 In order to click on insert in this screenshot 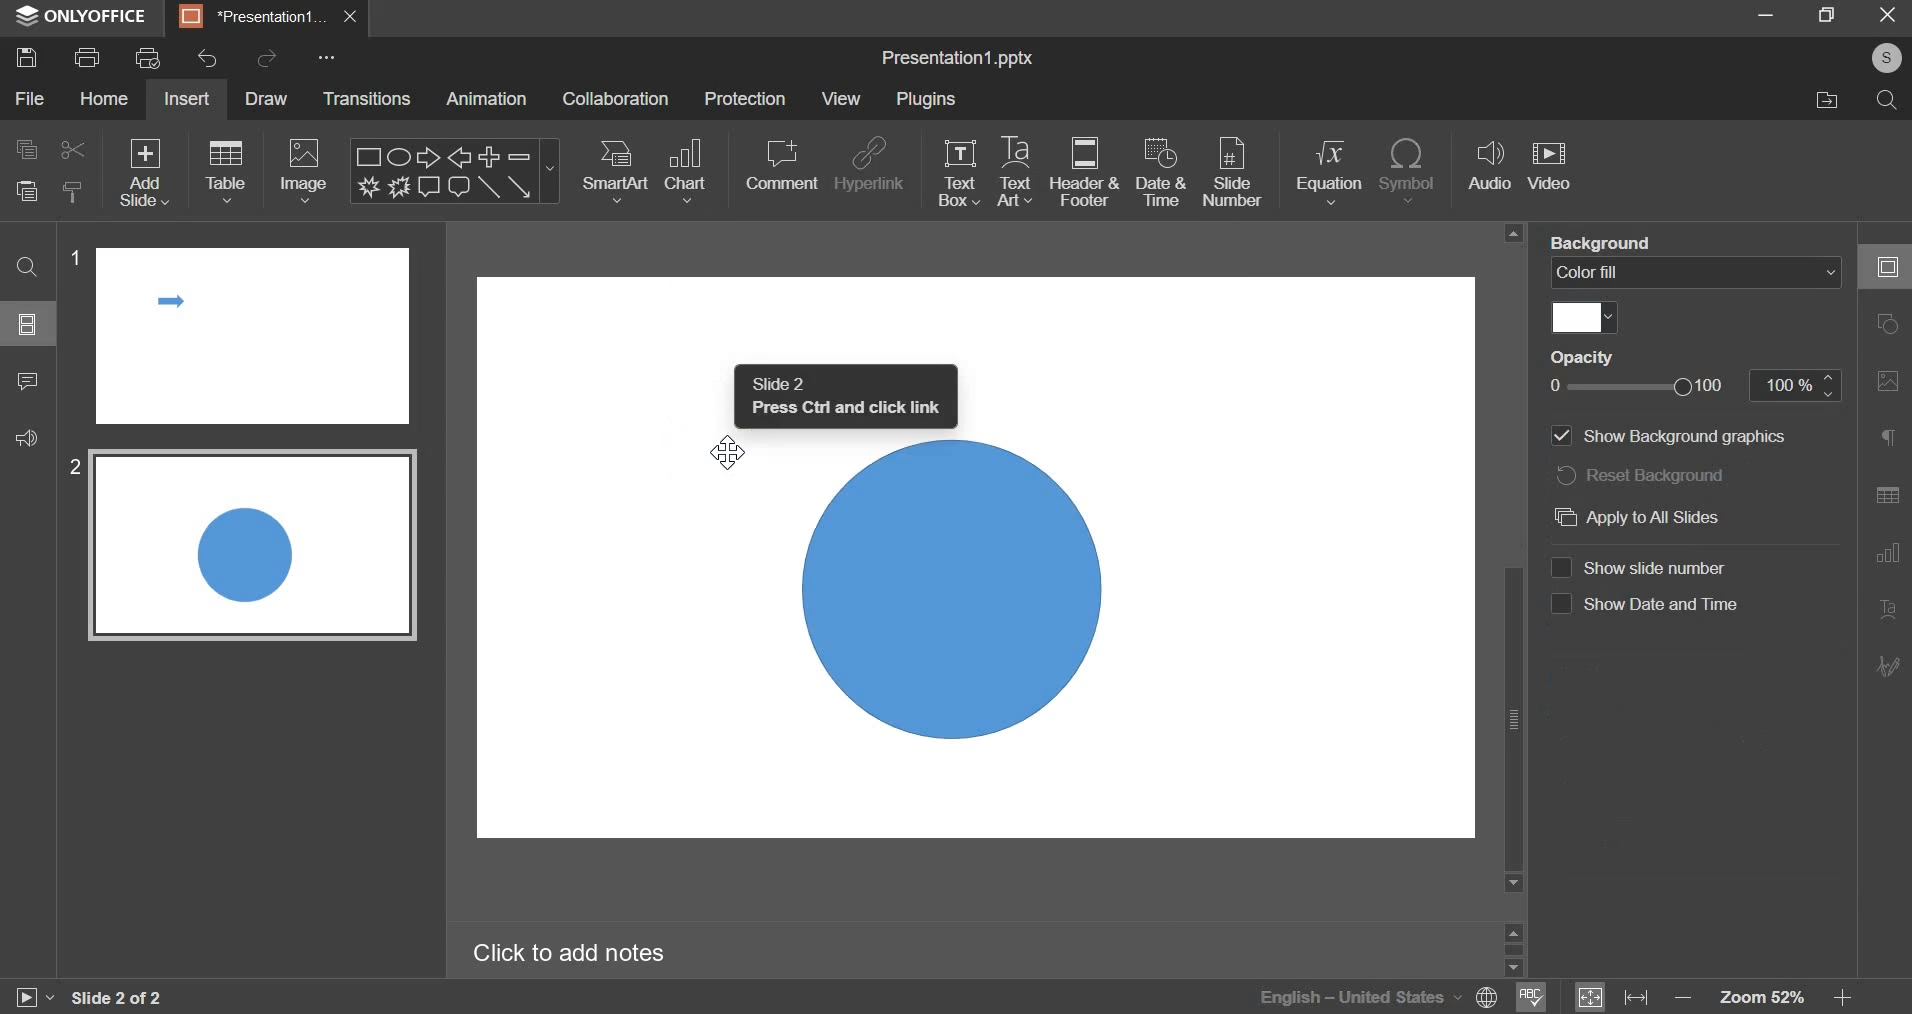, I will do `click(184, 100)`.